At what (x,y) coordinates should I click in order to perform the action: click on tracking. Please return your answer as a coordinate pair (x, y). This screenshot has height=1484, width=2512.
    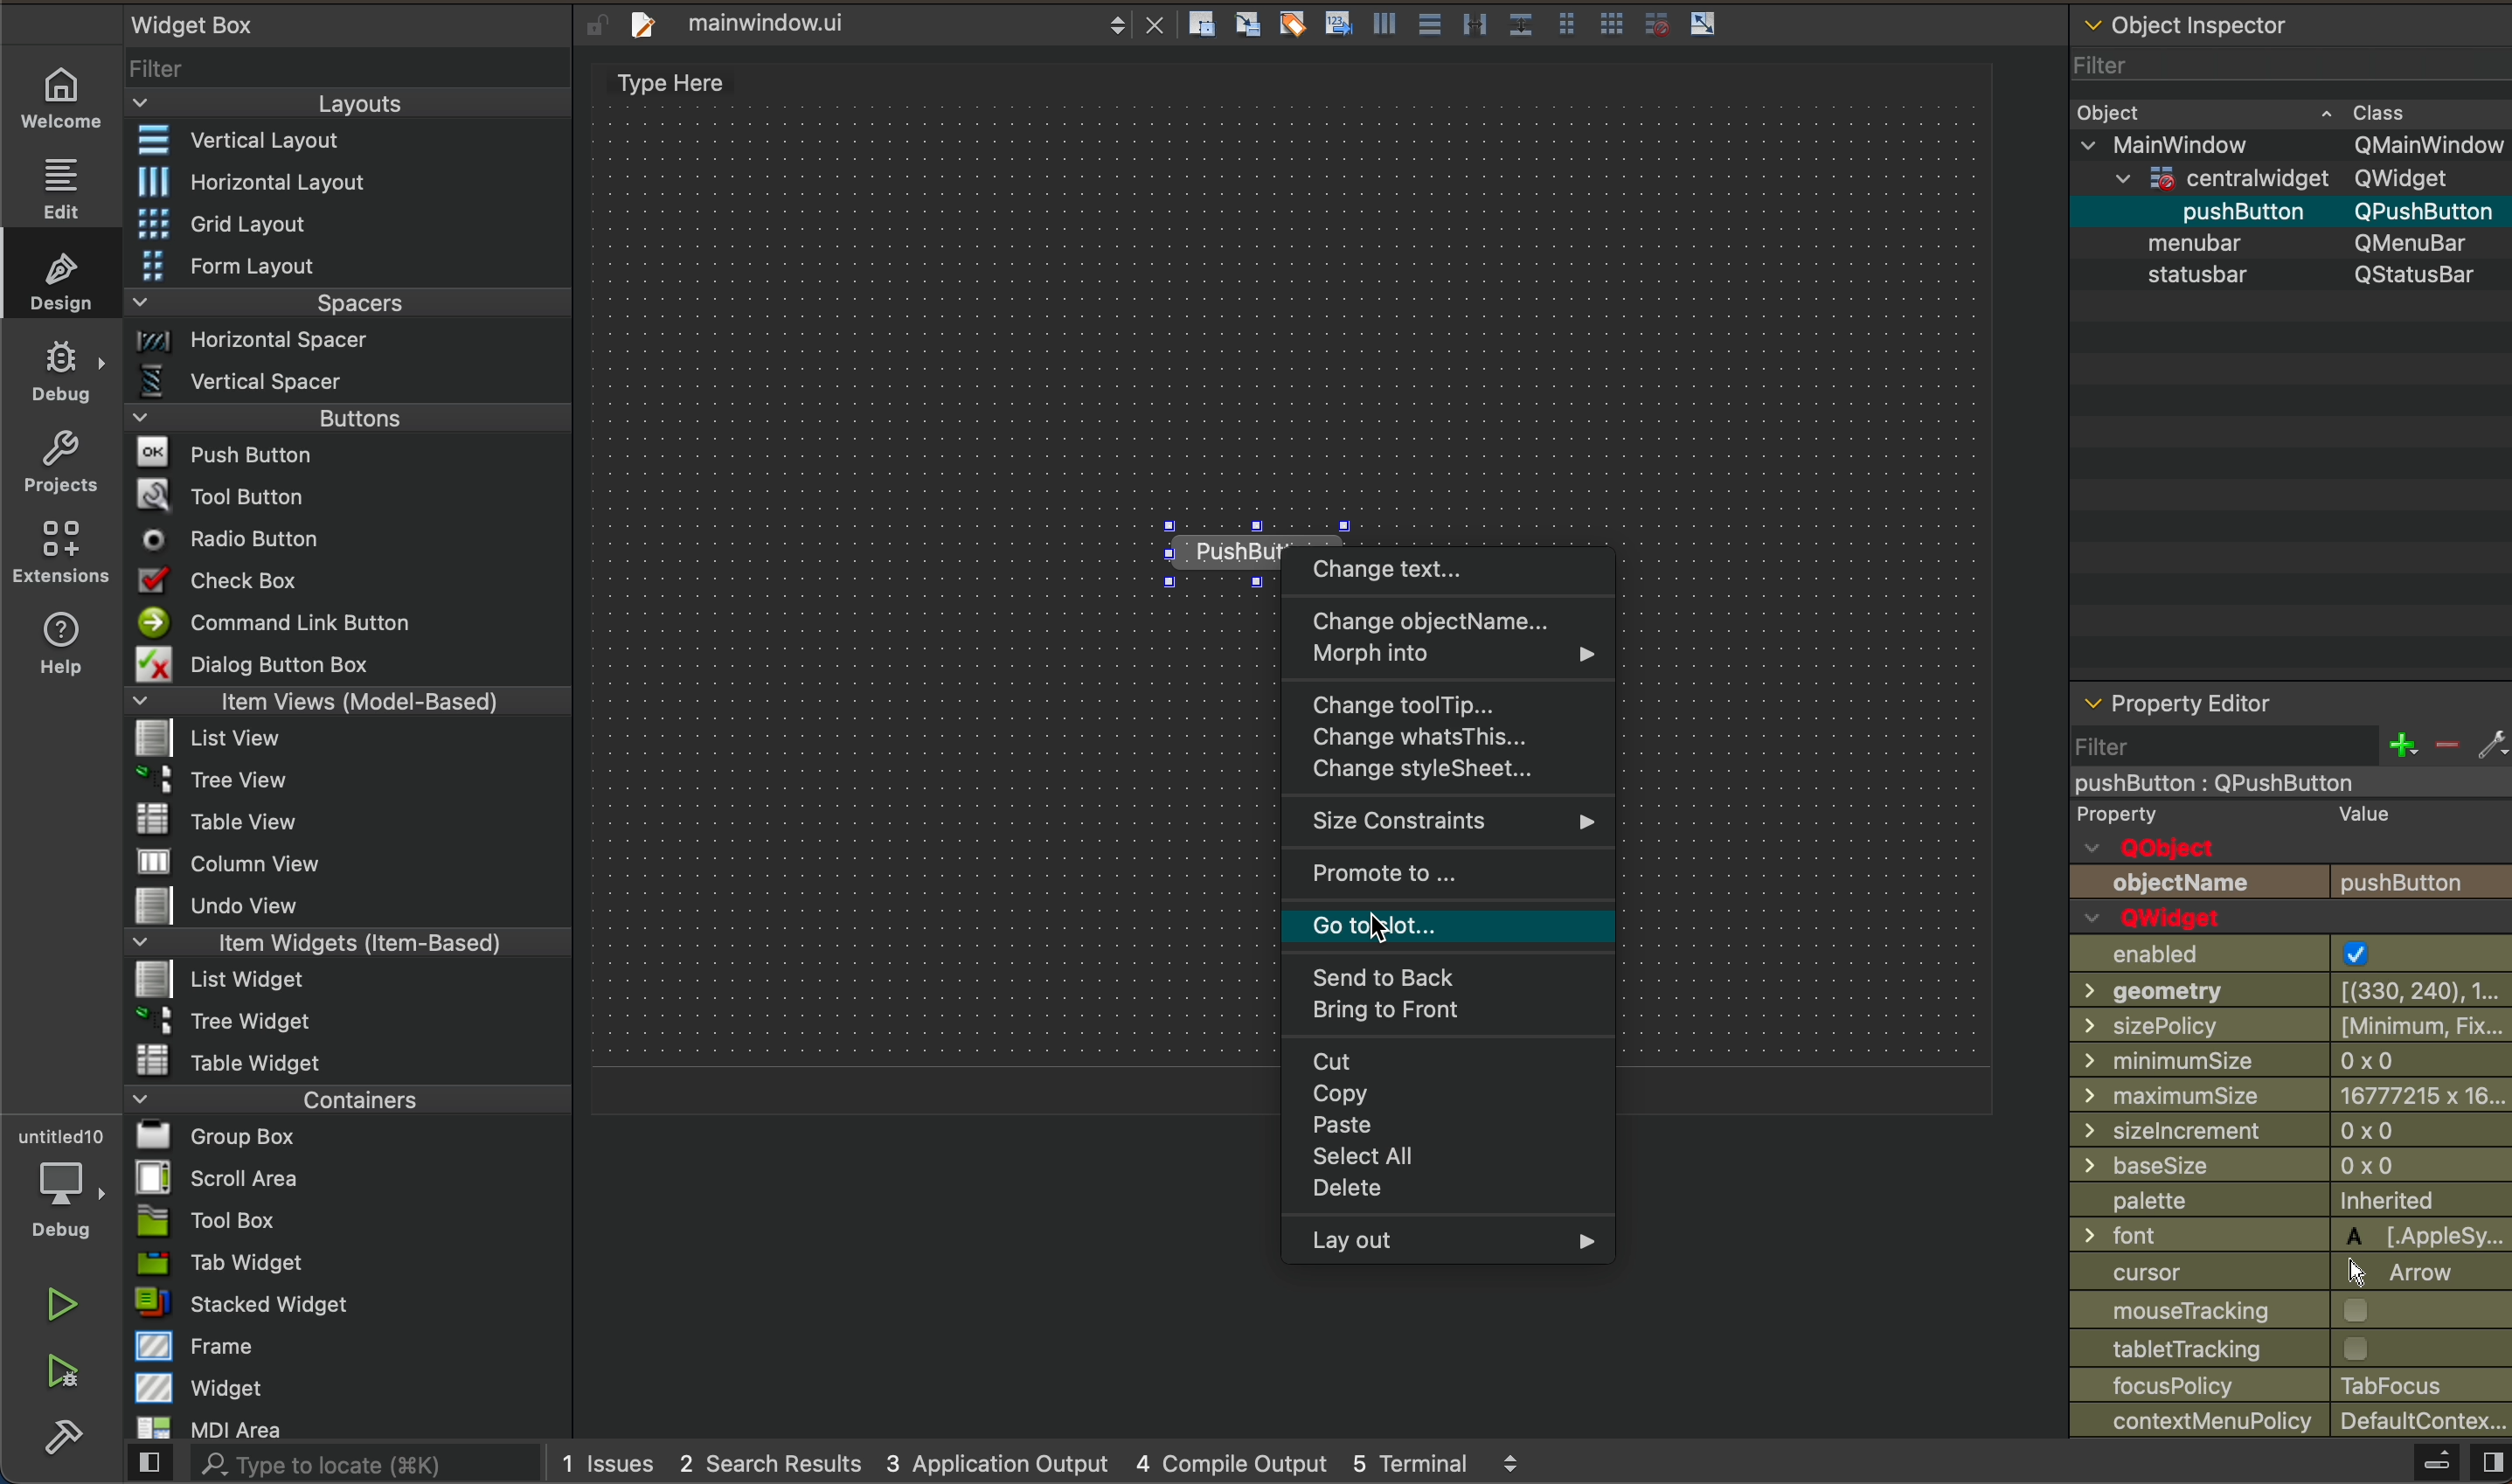
    Looking at the image, I should click on (2292, 1349).